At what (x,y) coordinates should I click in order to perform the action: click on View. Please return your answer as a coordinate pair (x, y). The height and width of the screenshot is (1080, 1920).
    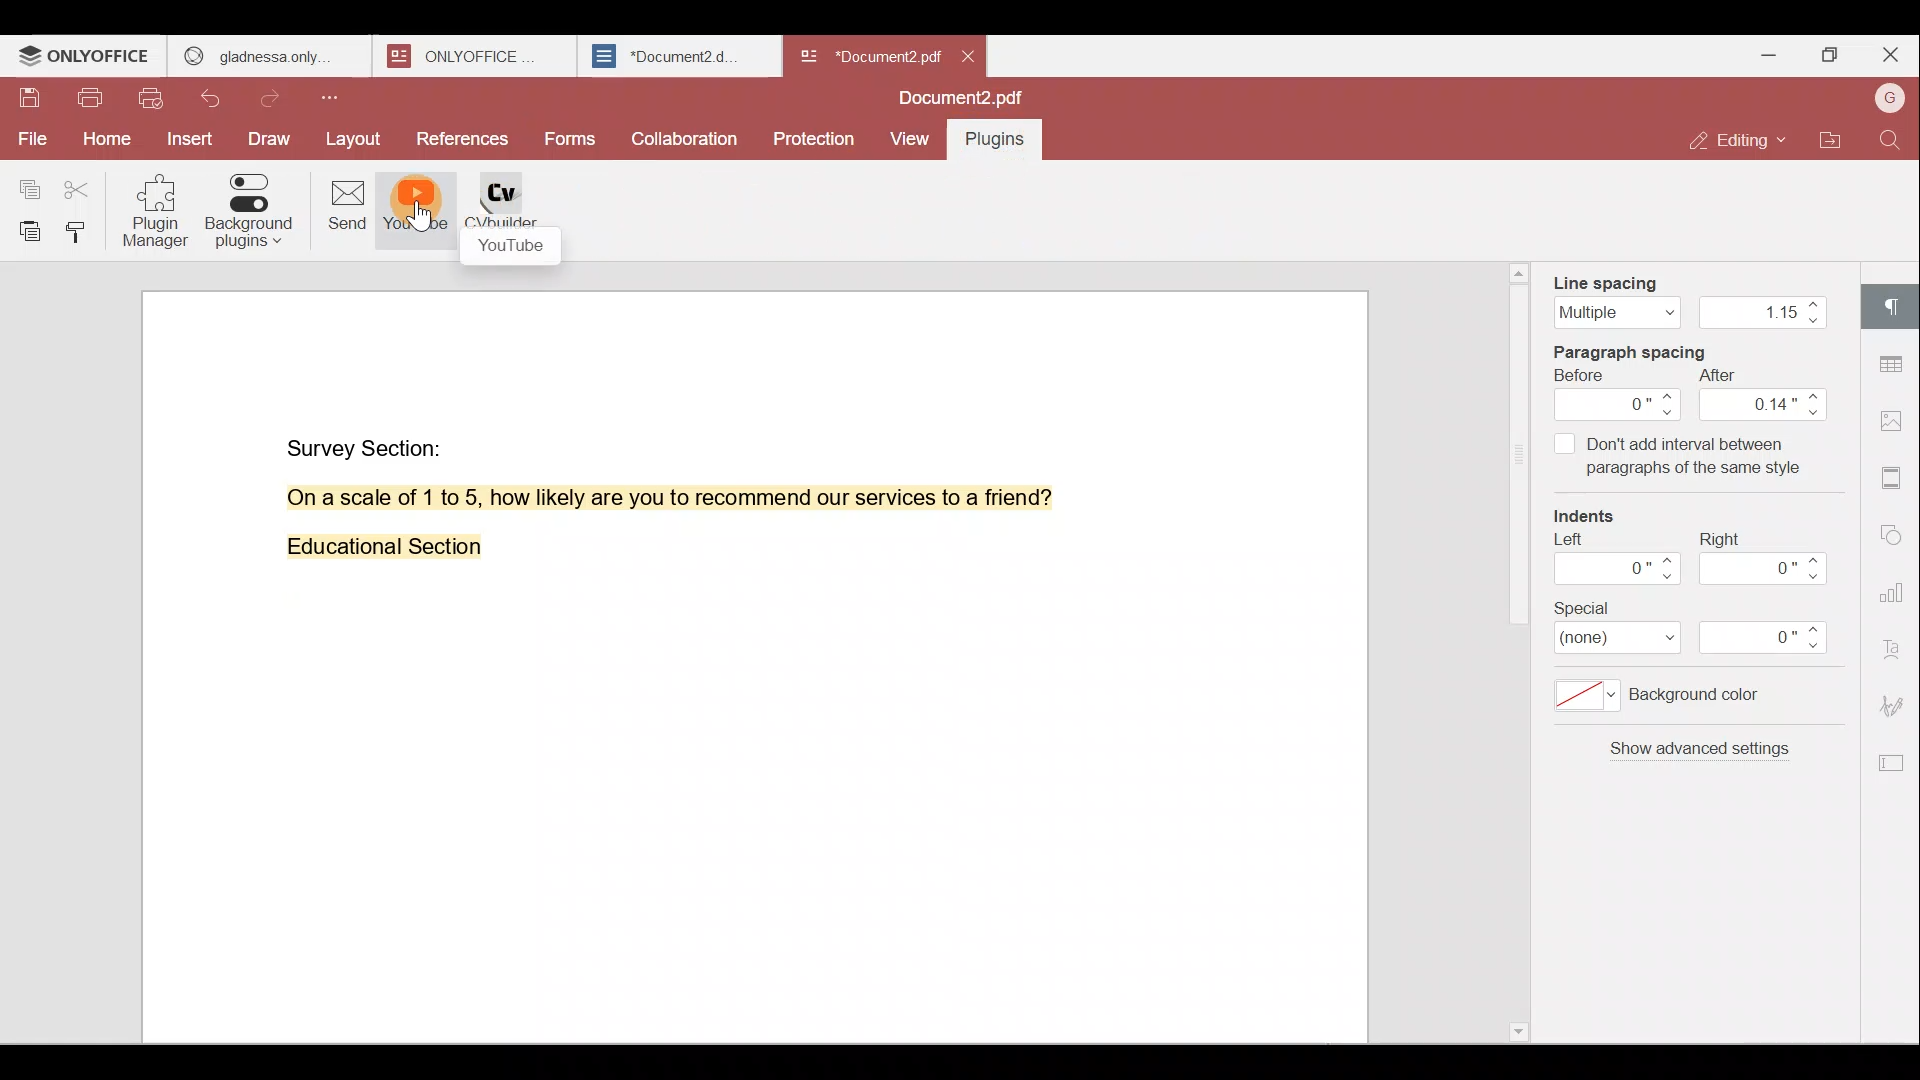
    Looking at the image, I should click on (910, 140).